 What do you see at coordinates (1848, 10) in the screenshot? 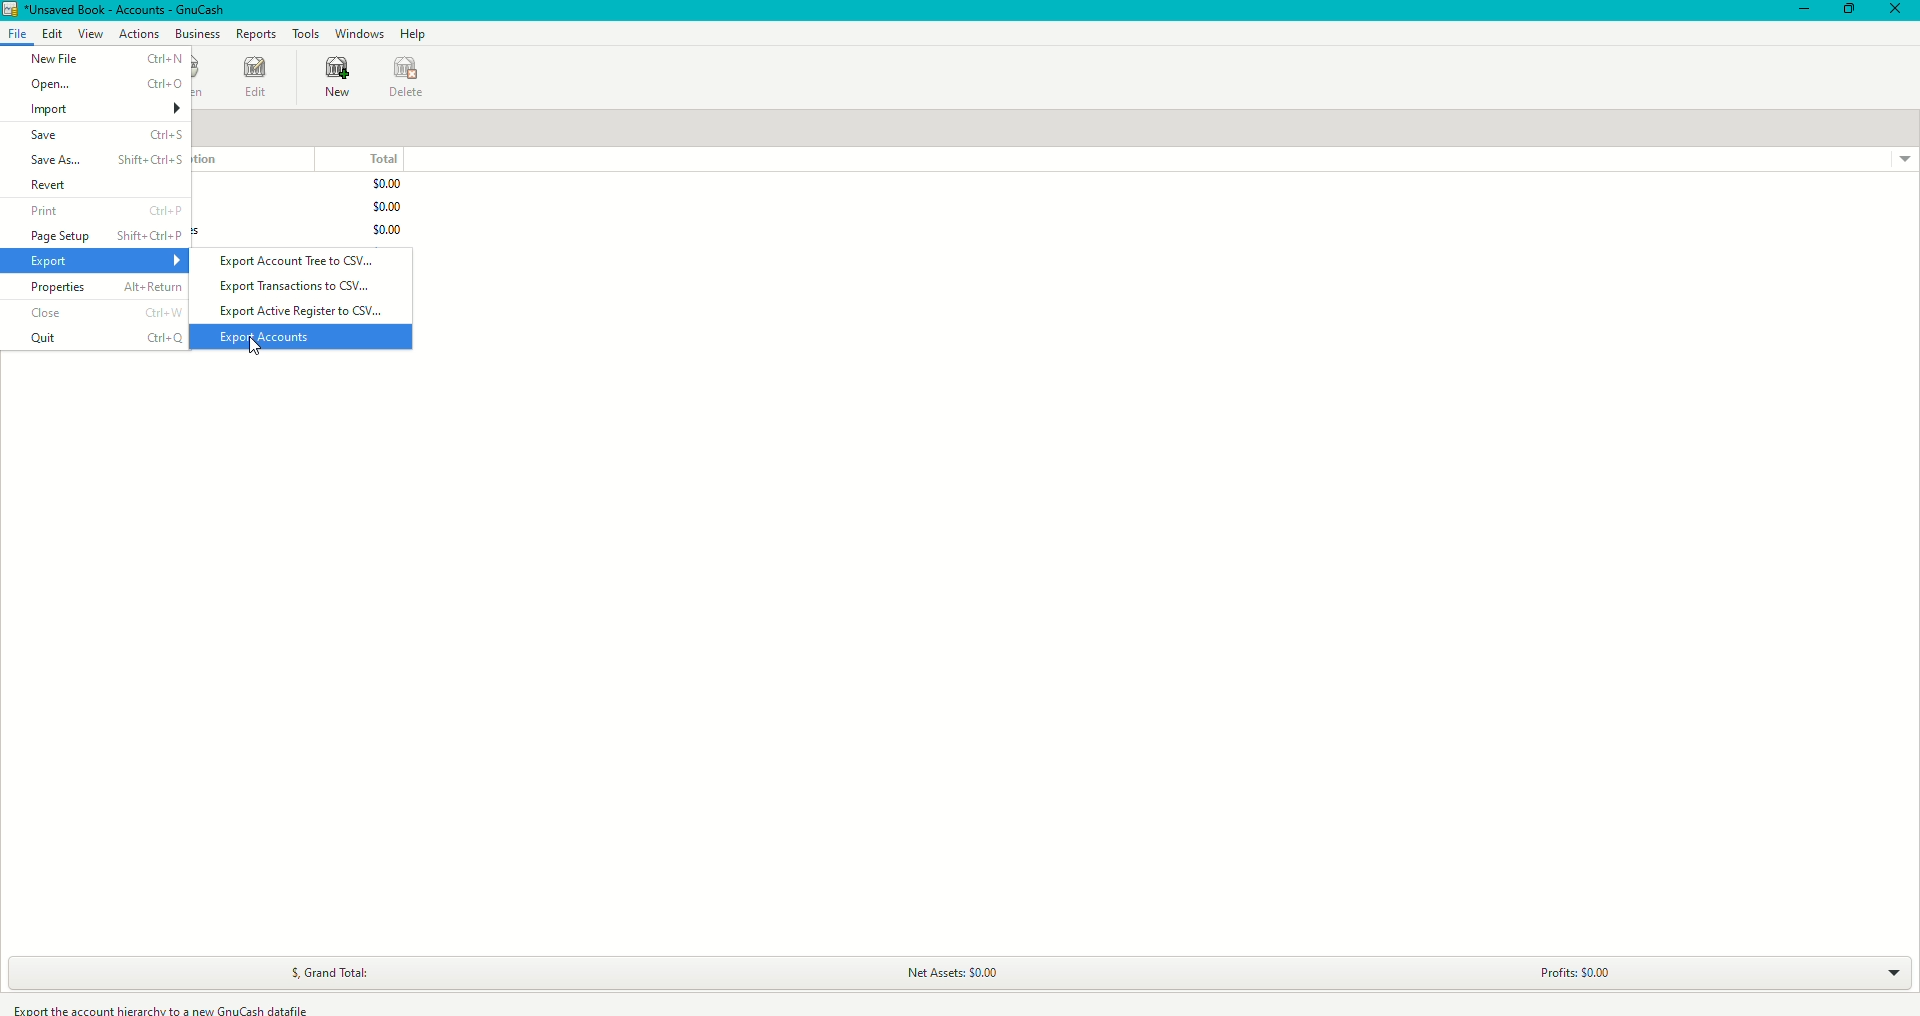
I see `Restore` at bounding box center [1848, 10].